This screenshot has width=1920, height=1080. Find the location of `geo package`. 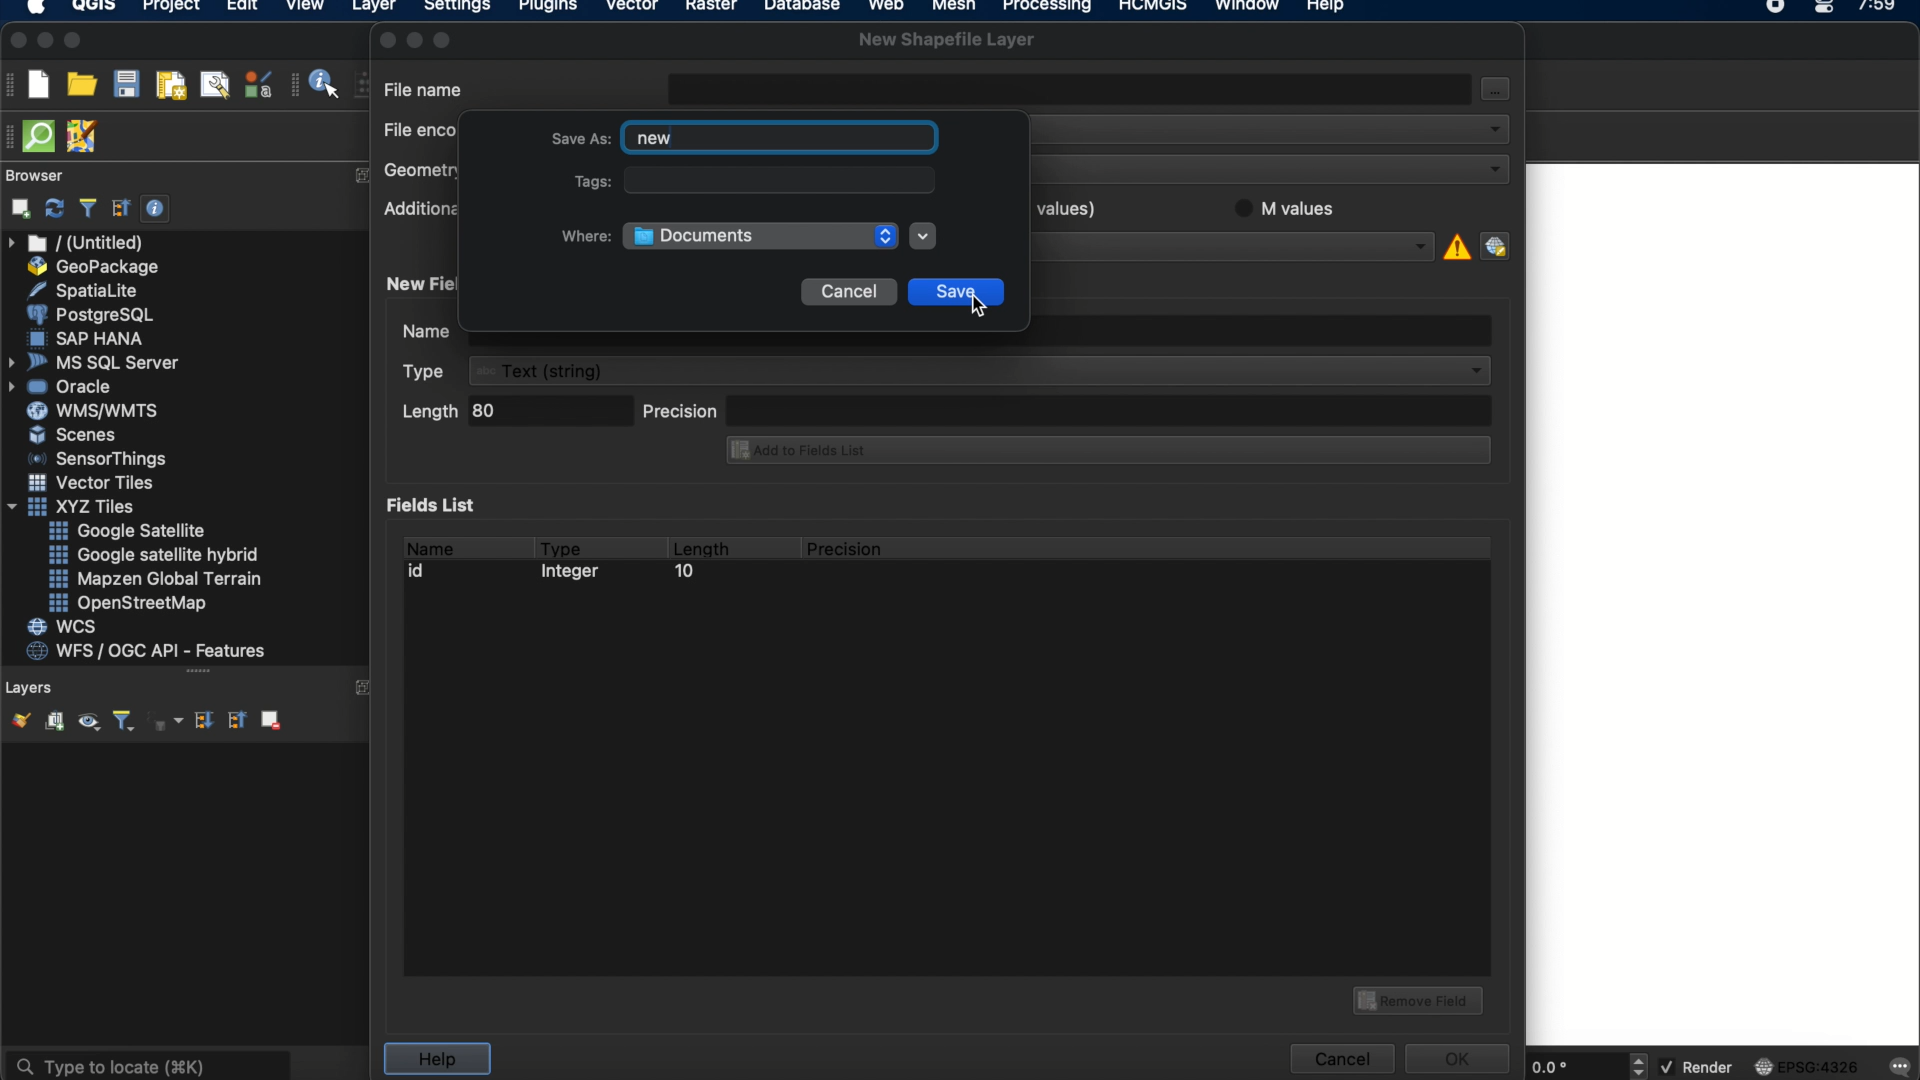

geo package is located at coordinates (91, 267).